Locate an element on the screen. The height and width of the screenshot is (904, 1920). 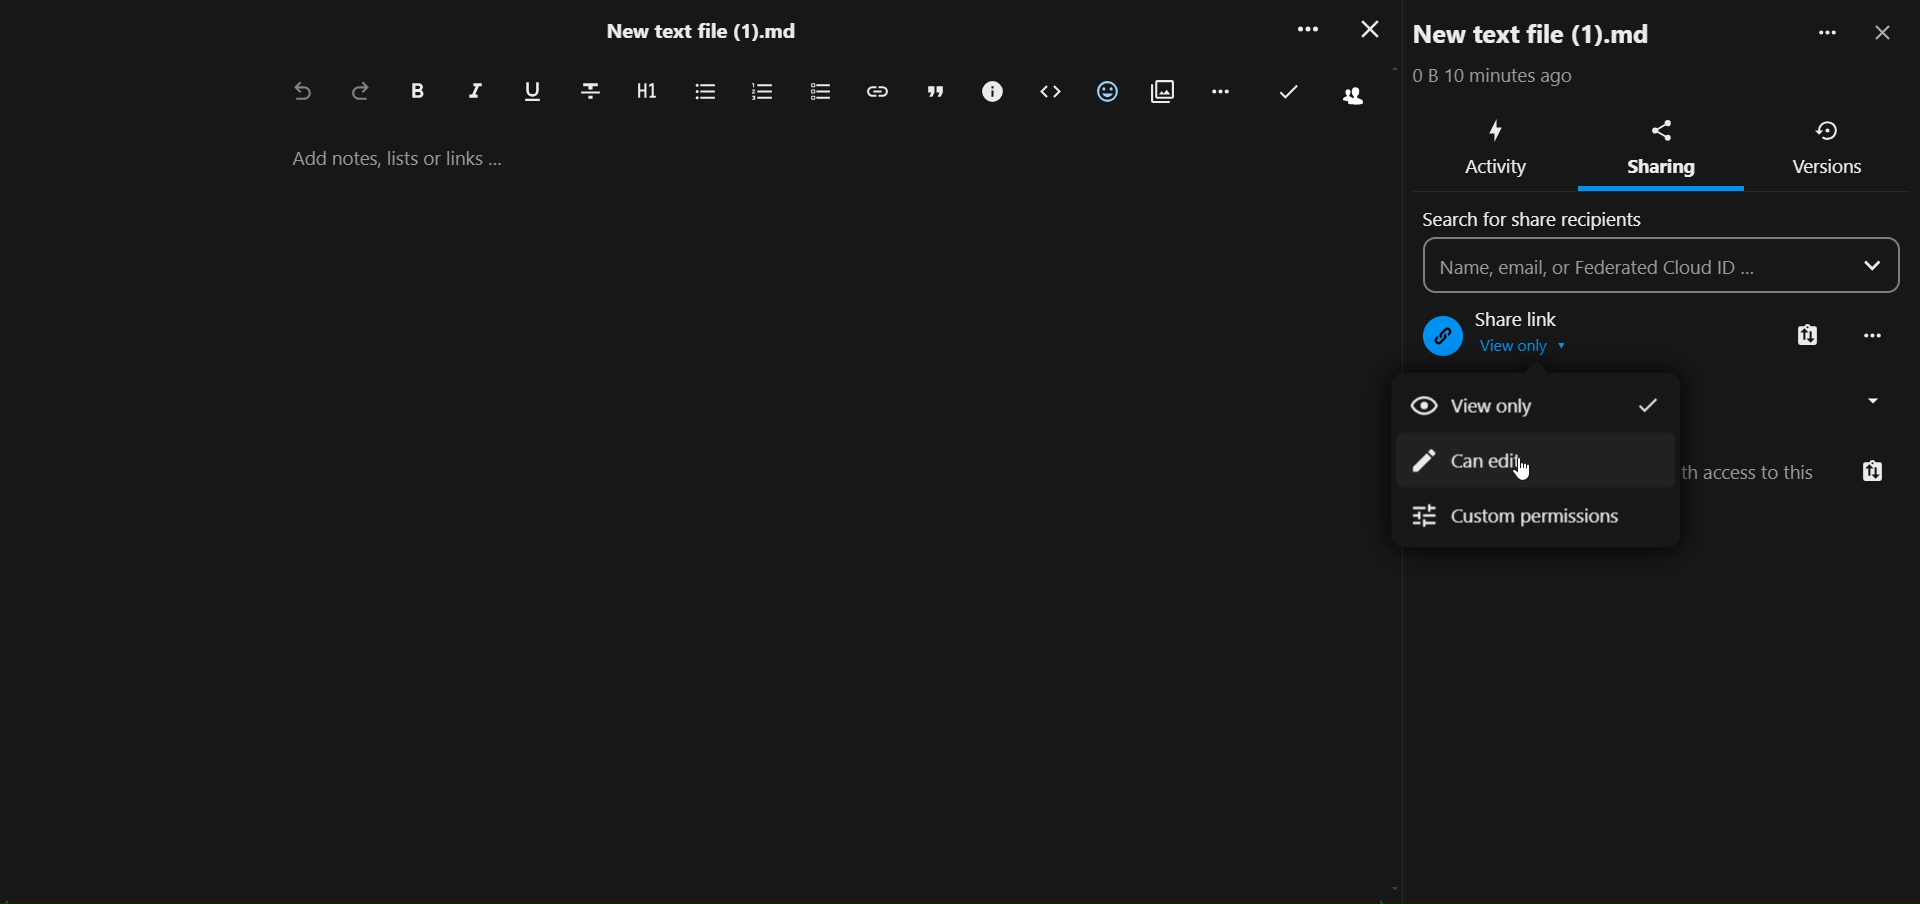
version is located at coordinates (1830, 132).